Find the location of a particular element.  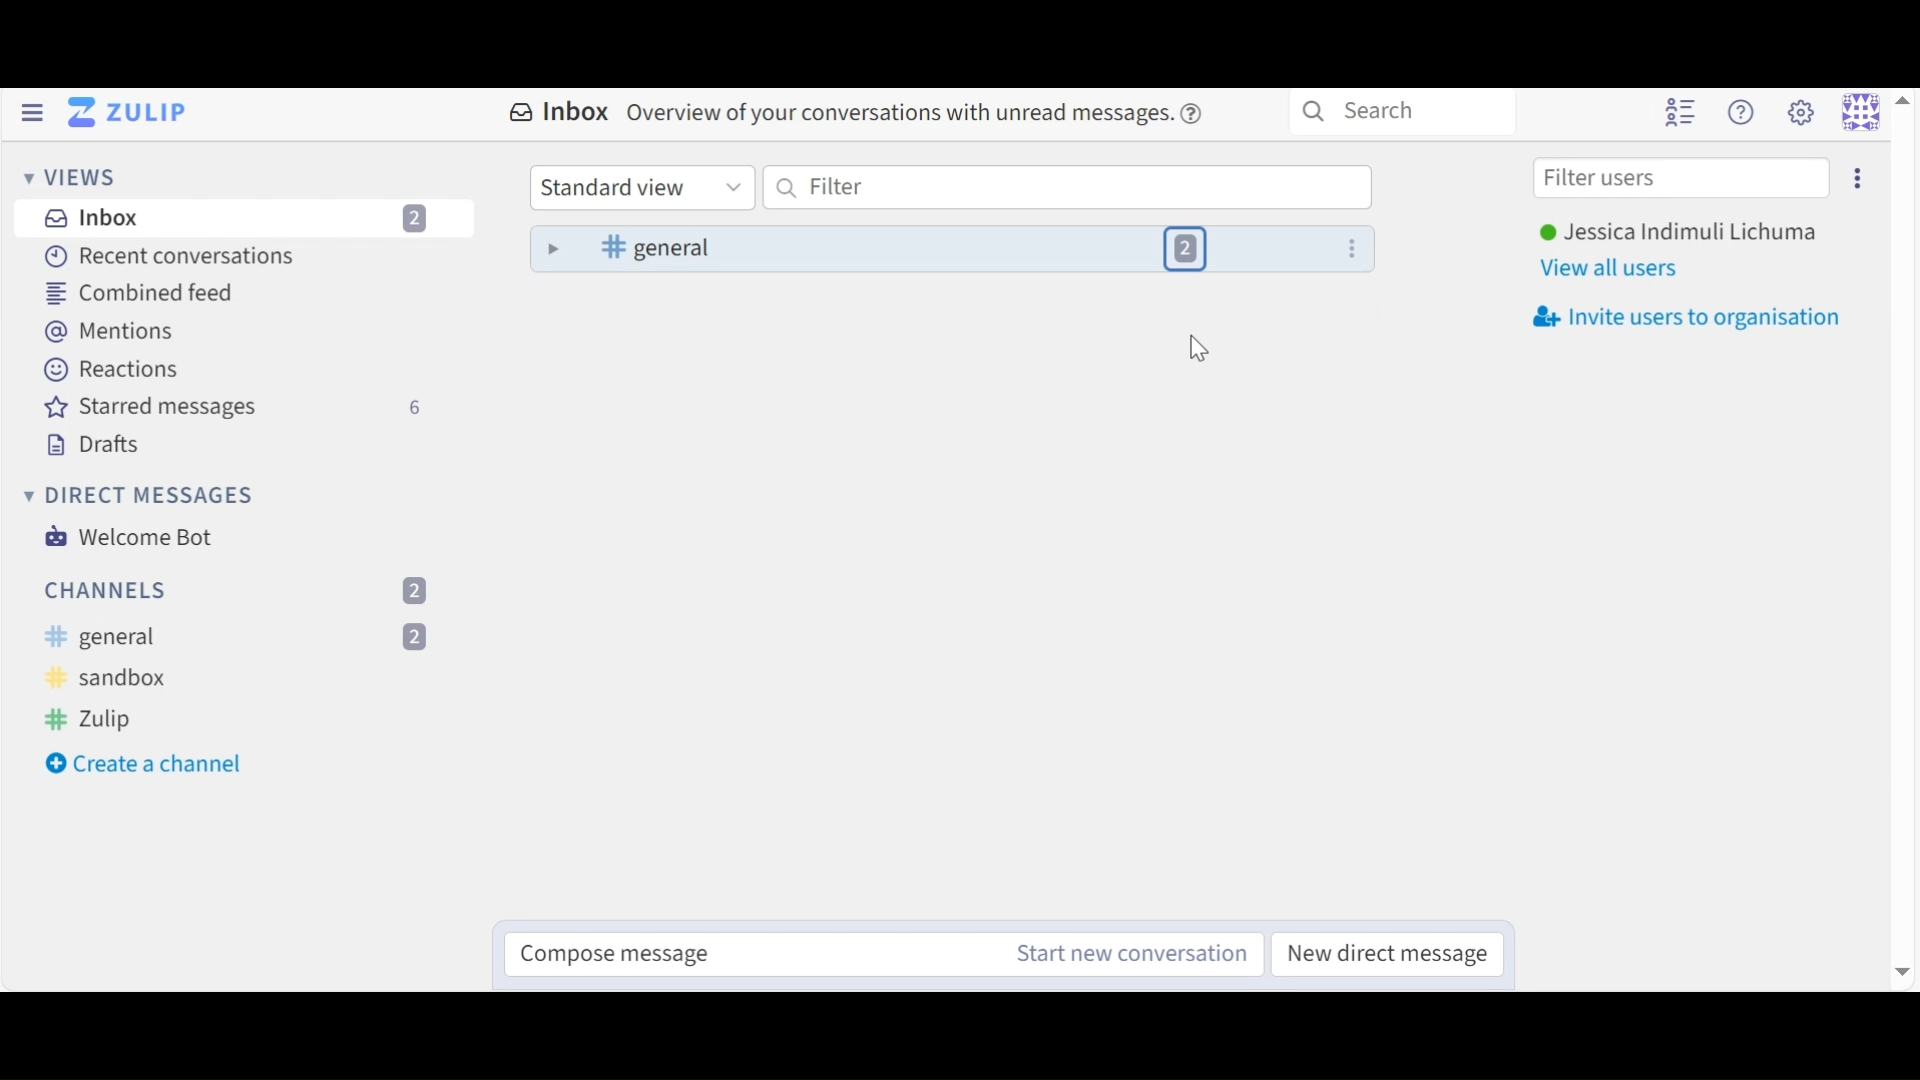

Combined Feed is located at coordinates (146, 292).